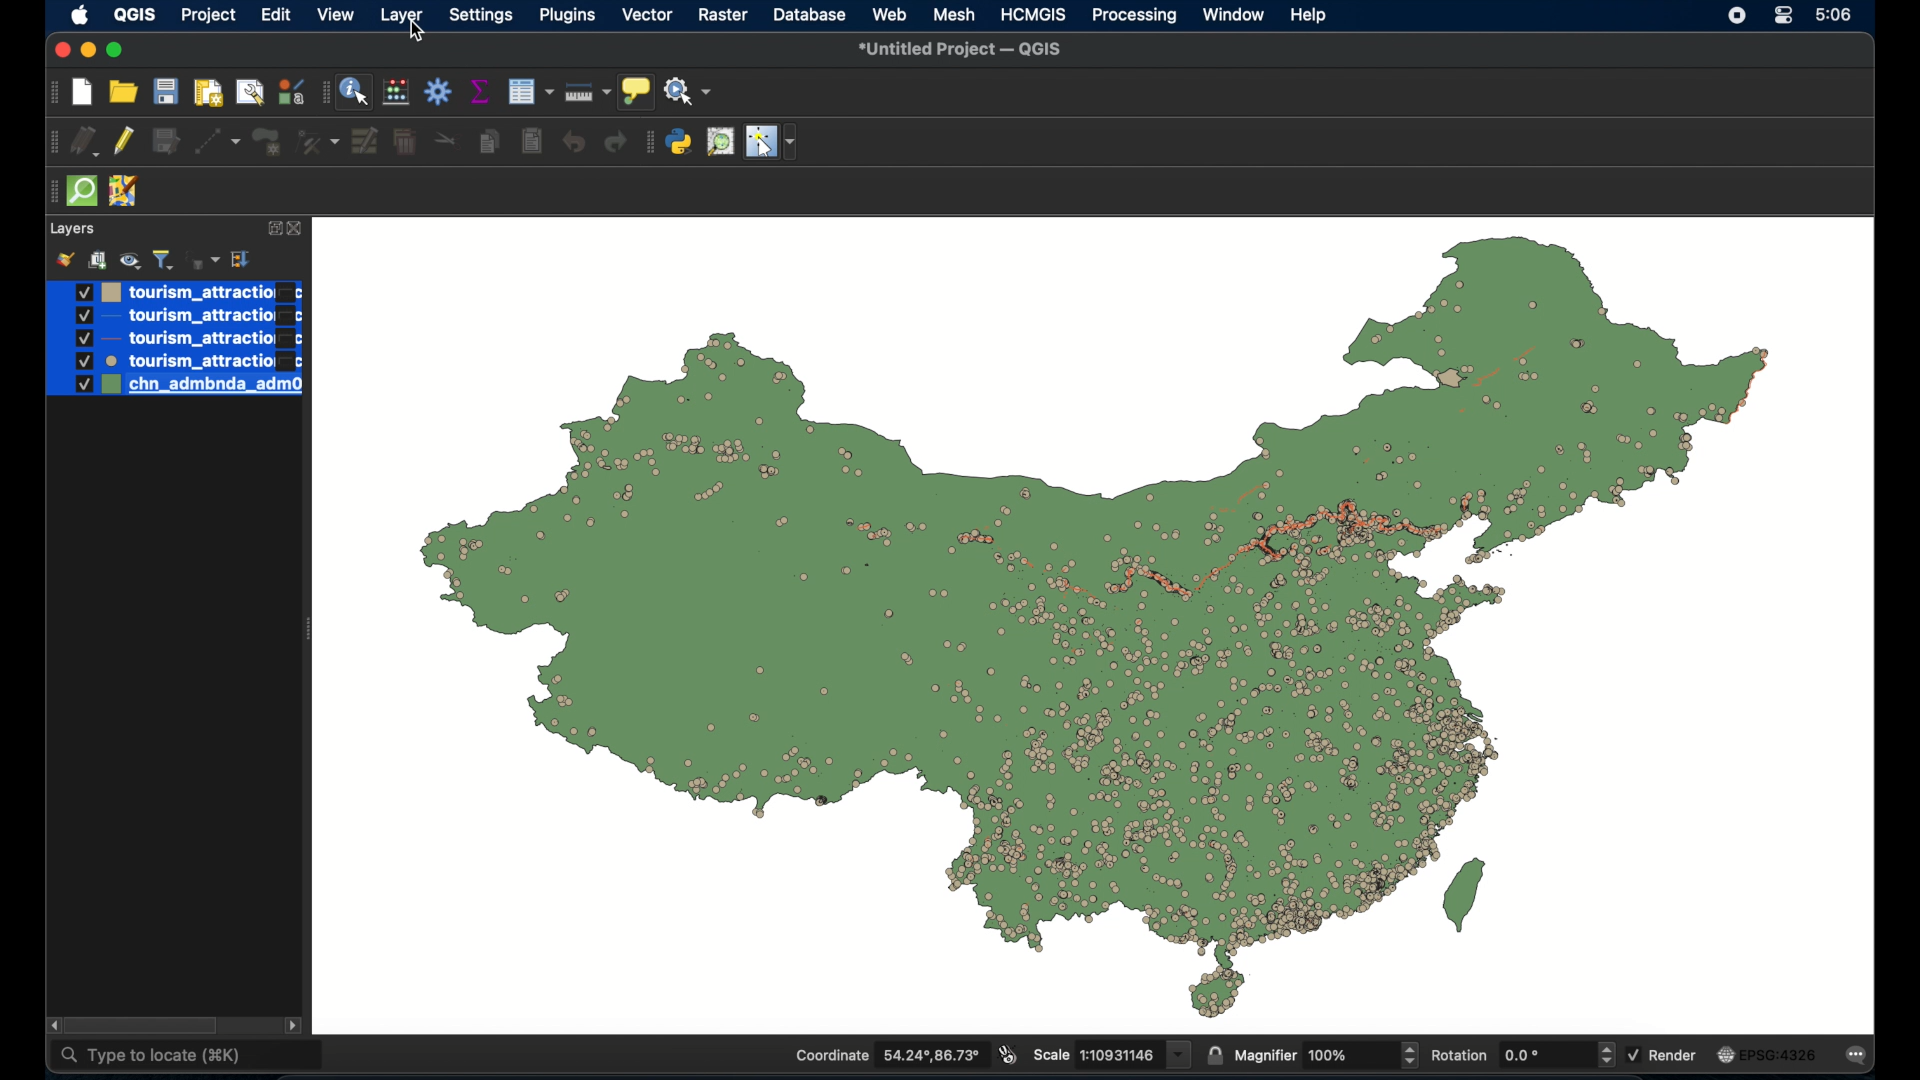 This screenshot has width=1920, height=1080. I want to click on save edits, so click(167, 141).